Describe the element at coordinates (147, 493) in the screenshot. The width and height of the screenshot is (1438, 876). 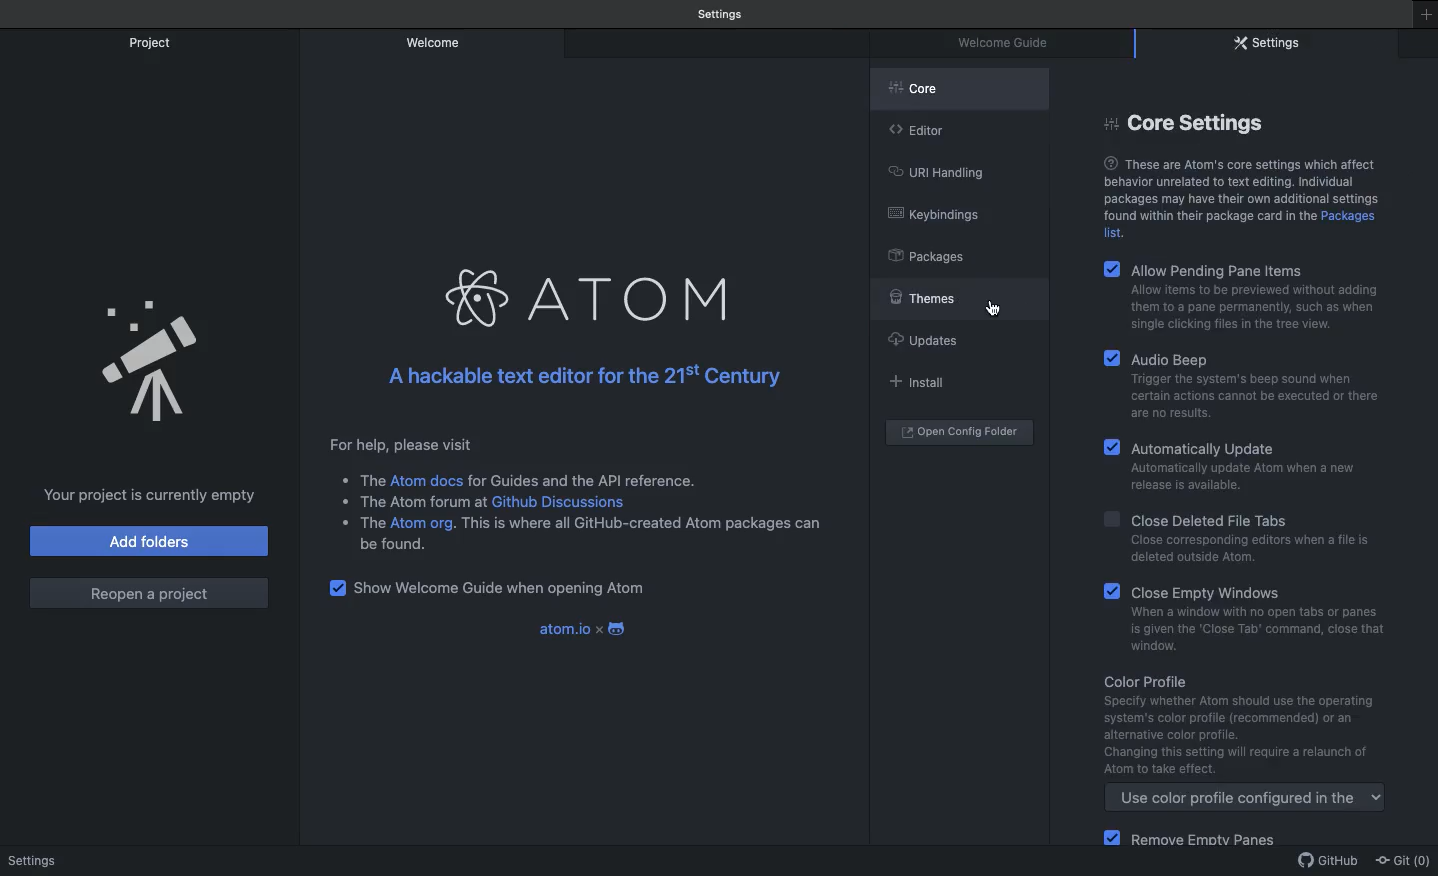
I see `Your project is currently empty` at that location.